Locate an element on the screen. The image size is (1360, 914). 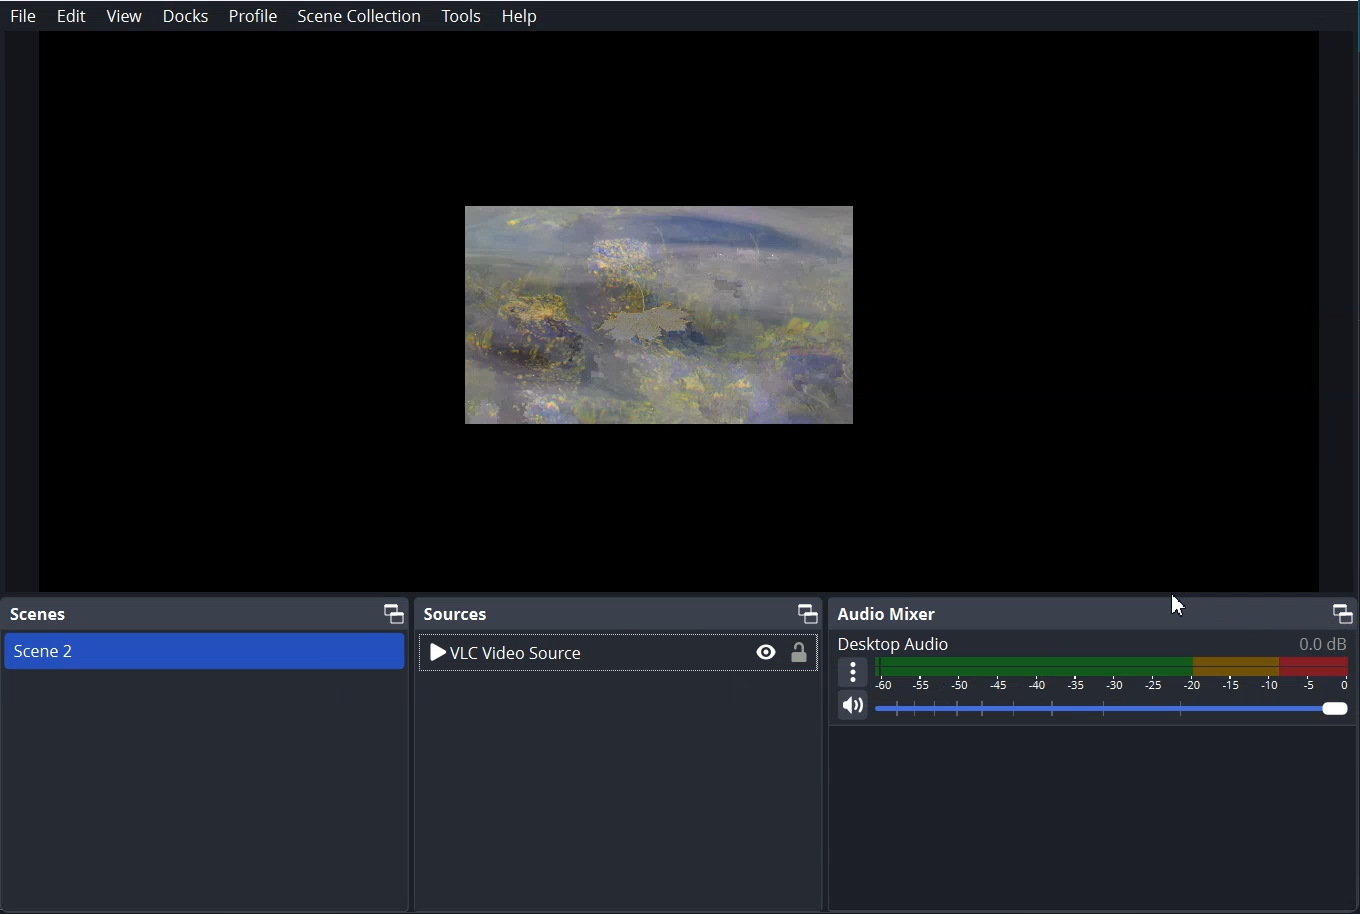
View is located at coordinates (124, 16).